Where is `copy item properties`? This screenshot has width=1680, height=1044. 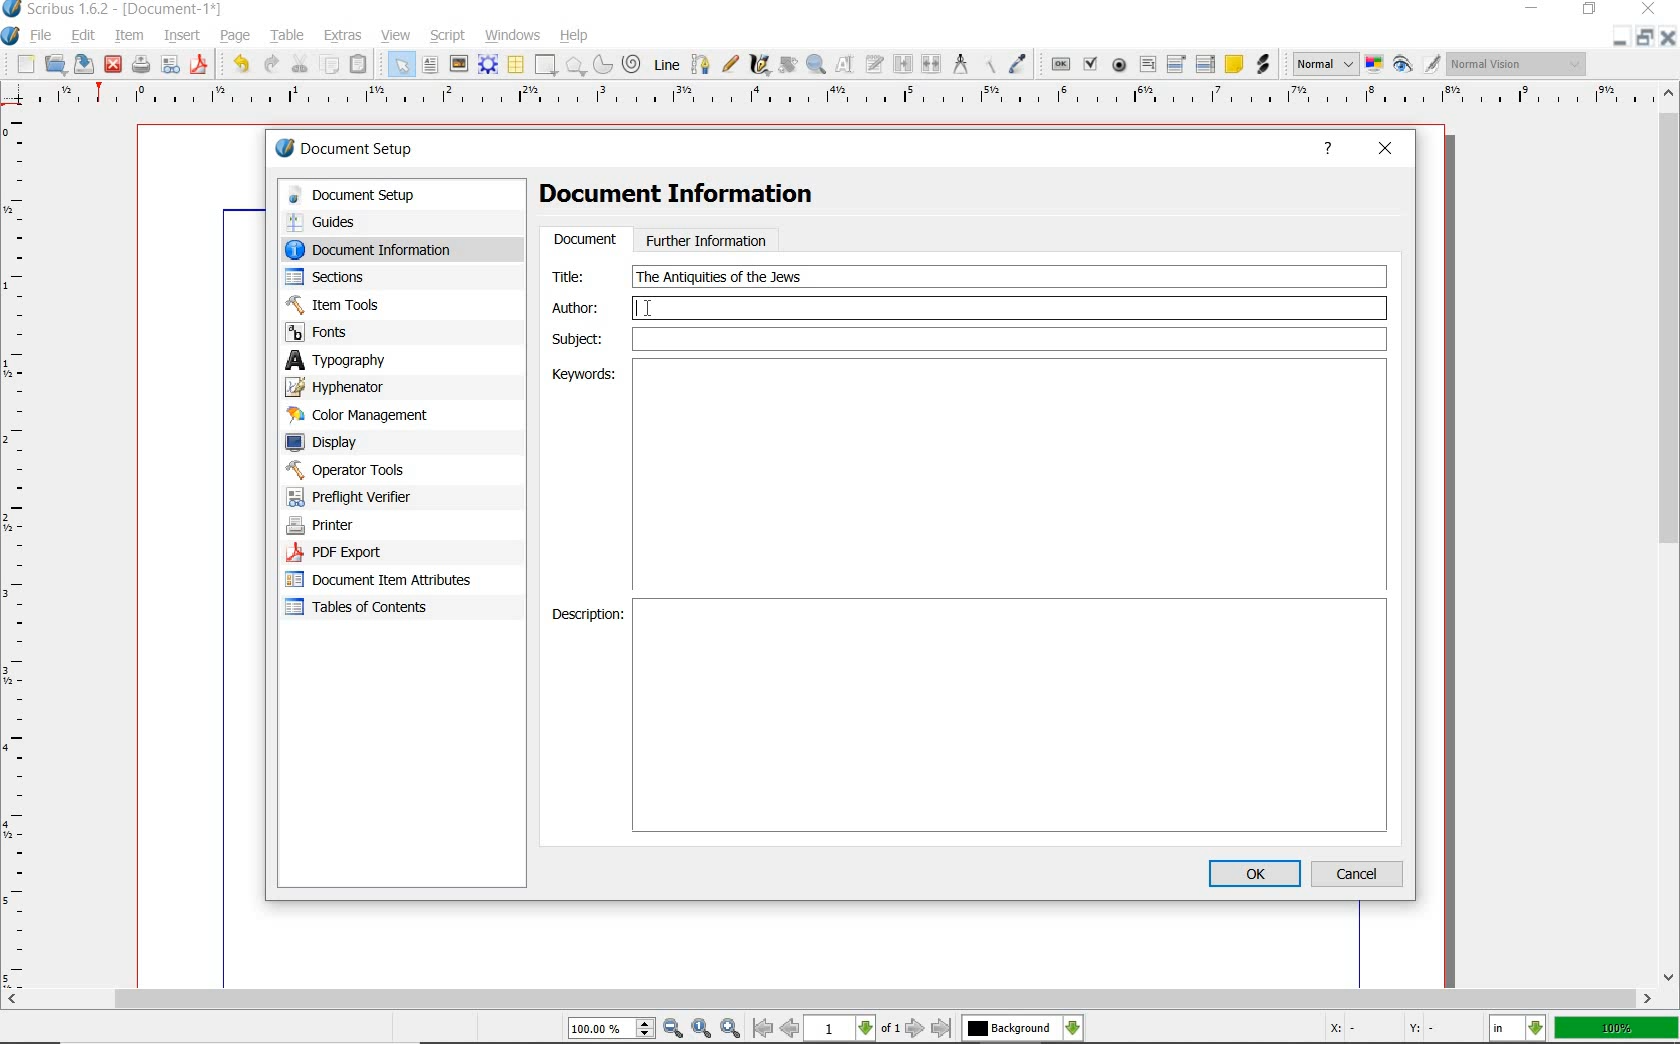 copy item properties is located at coordinates (987, 65).